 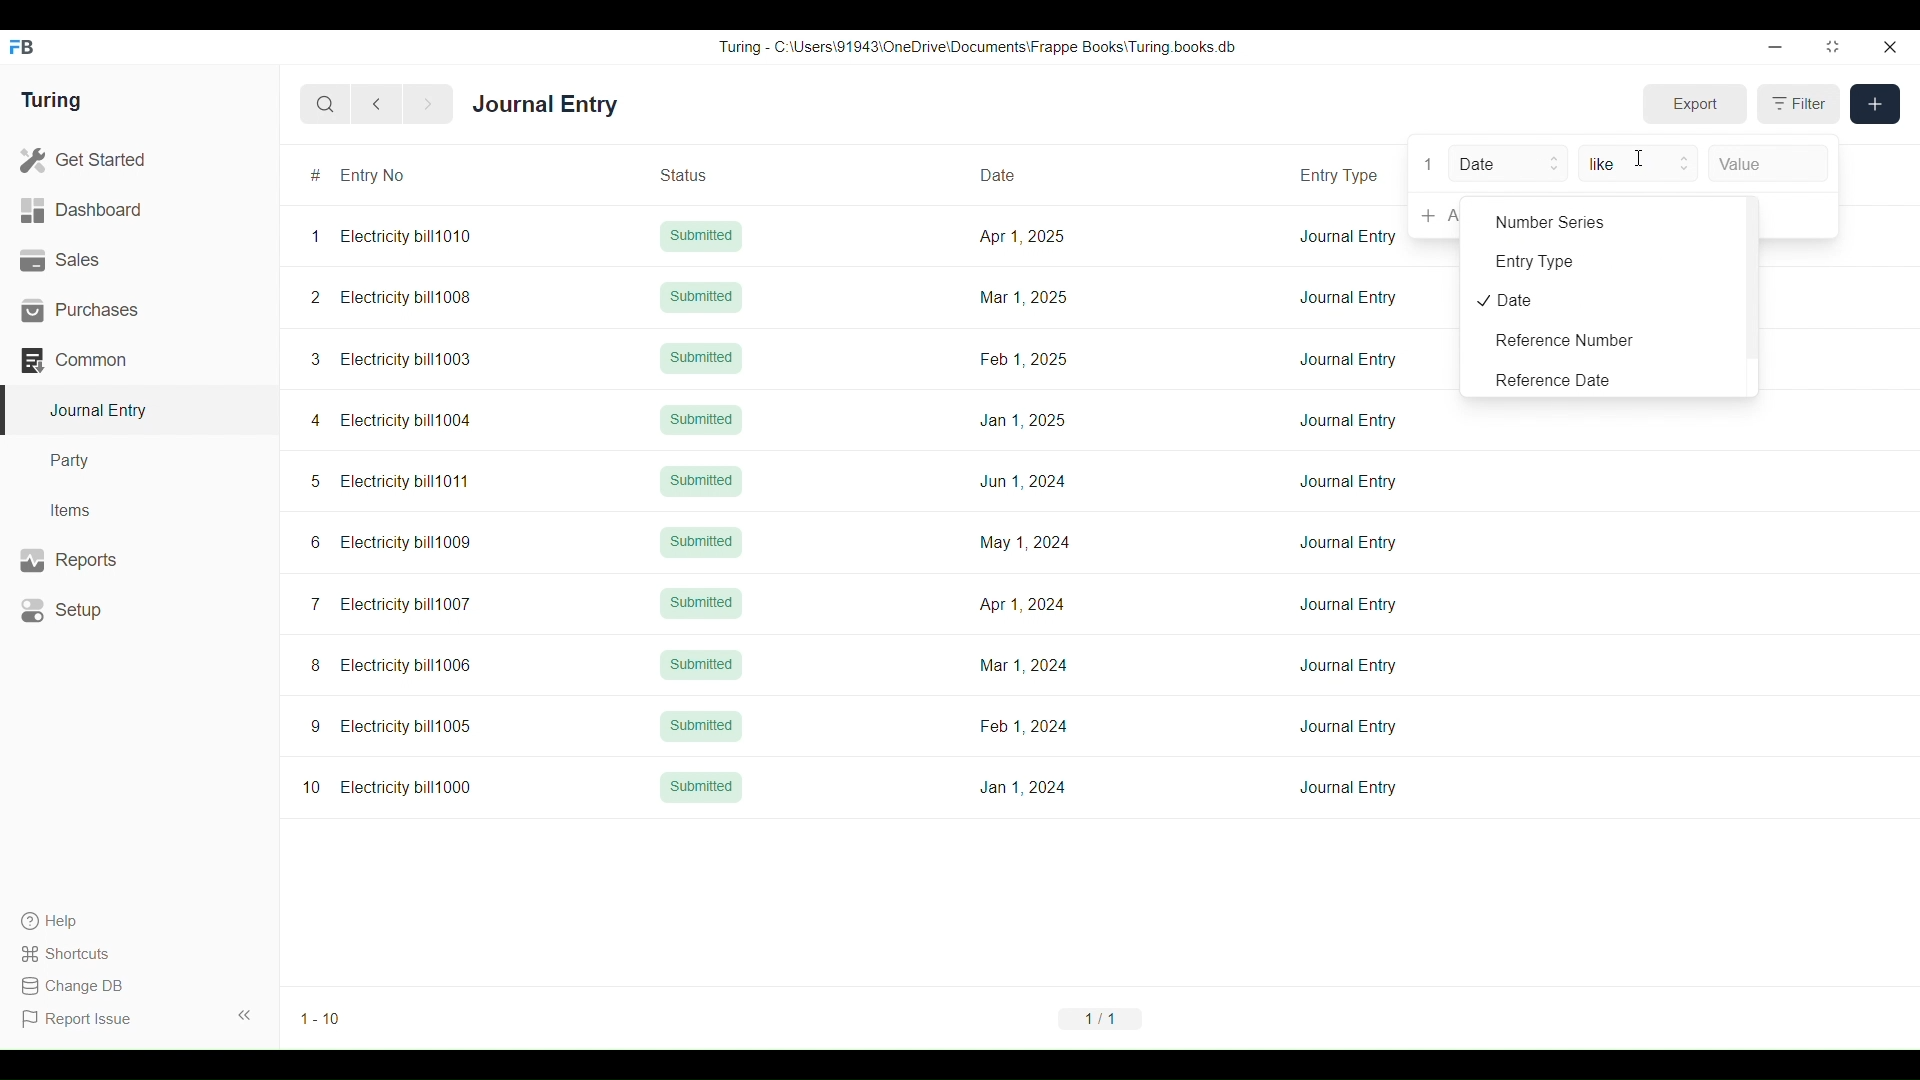 What do you see at coordinates (377, 104) in the screenshot?
I see `Previous` at bounding box center [377, 104].